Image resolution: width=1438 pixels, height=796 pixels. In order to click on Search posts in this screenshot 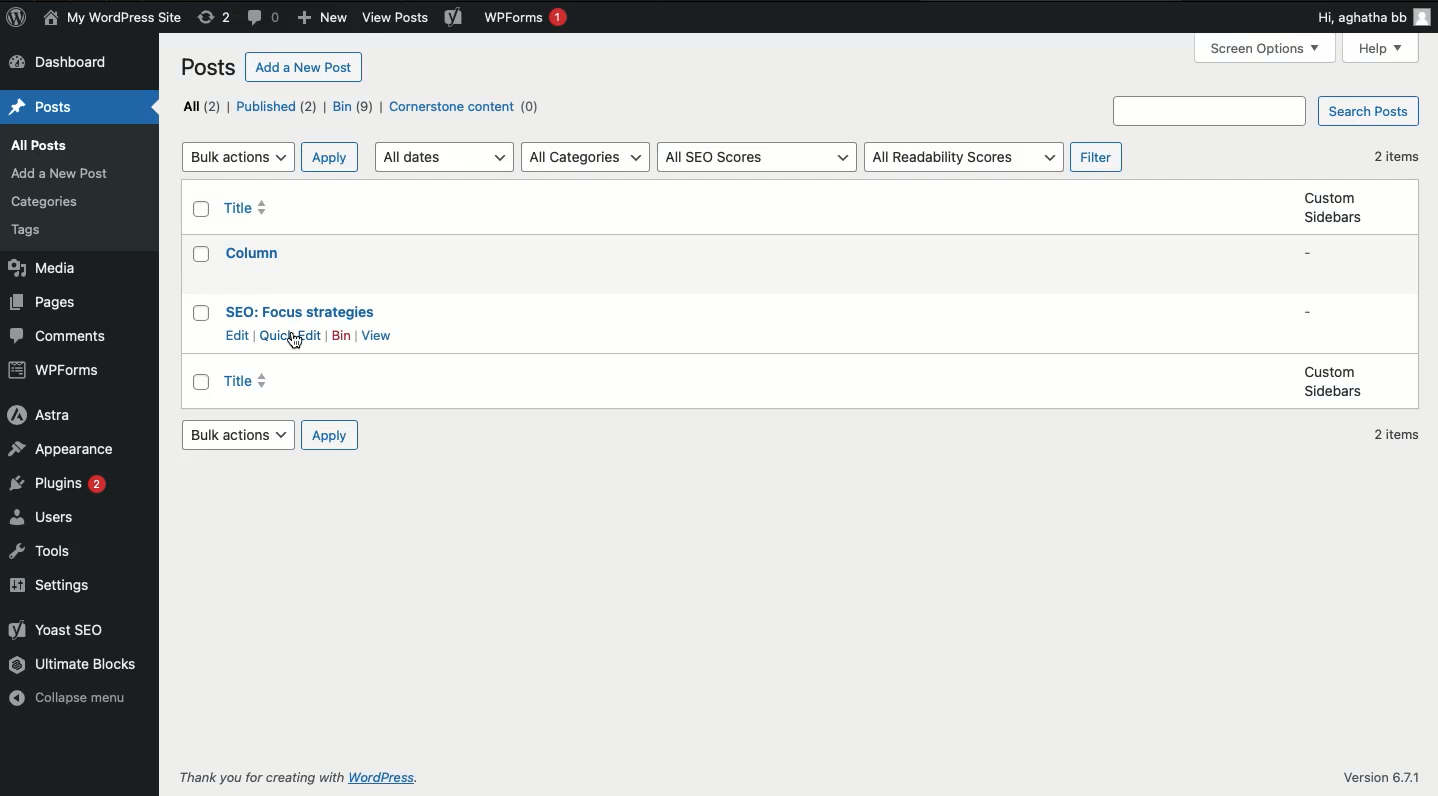, I will do `click(1366, 113)`.